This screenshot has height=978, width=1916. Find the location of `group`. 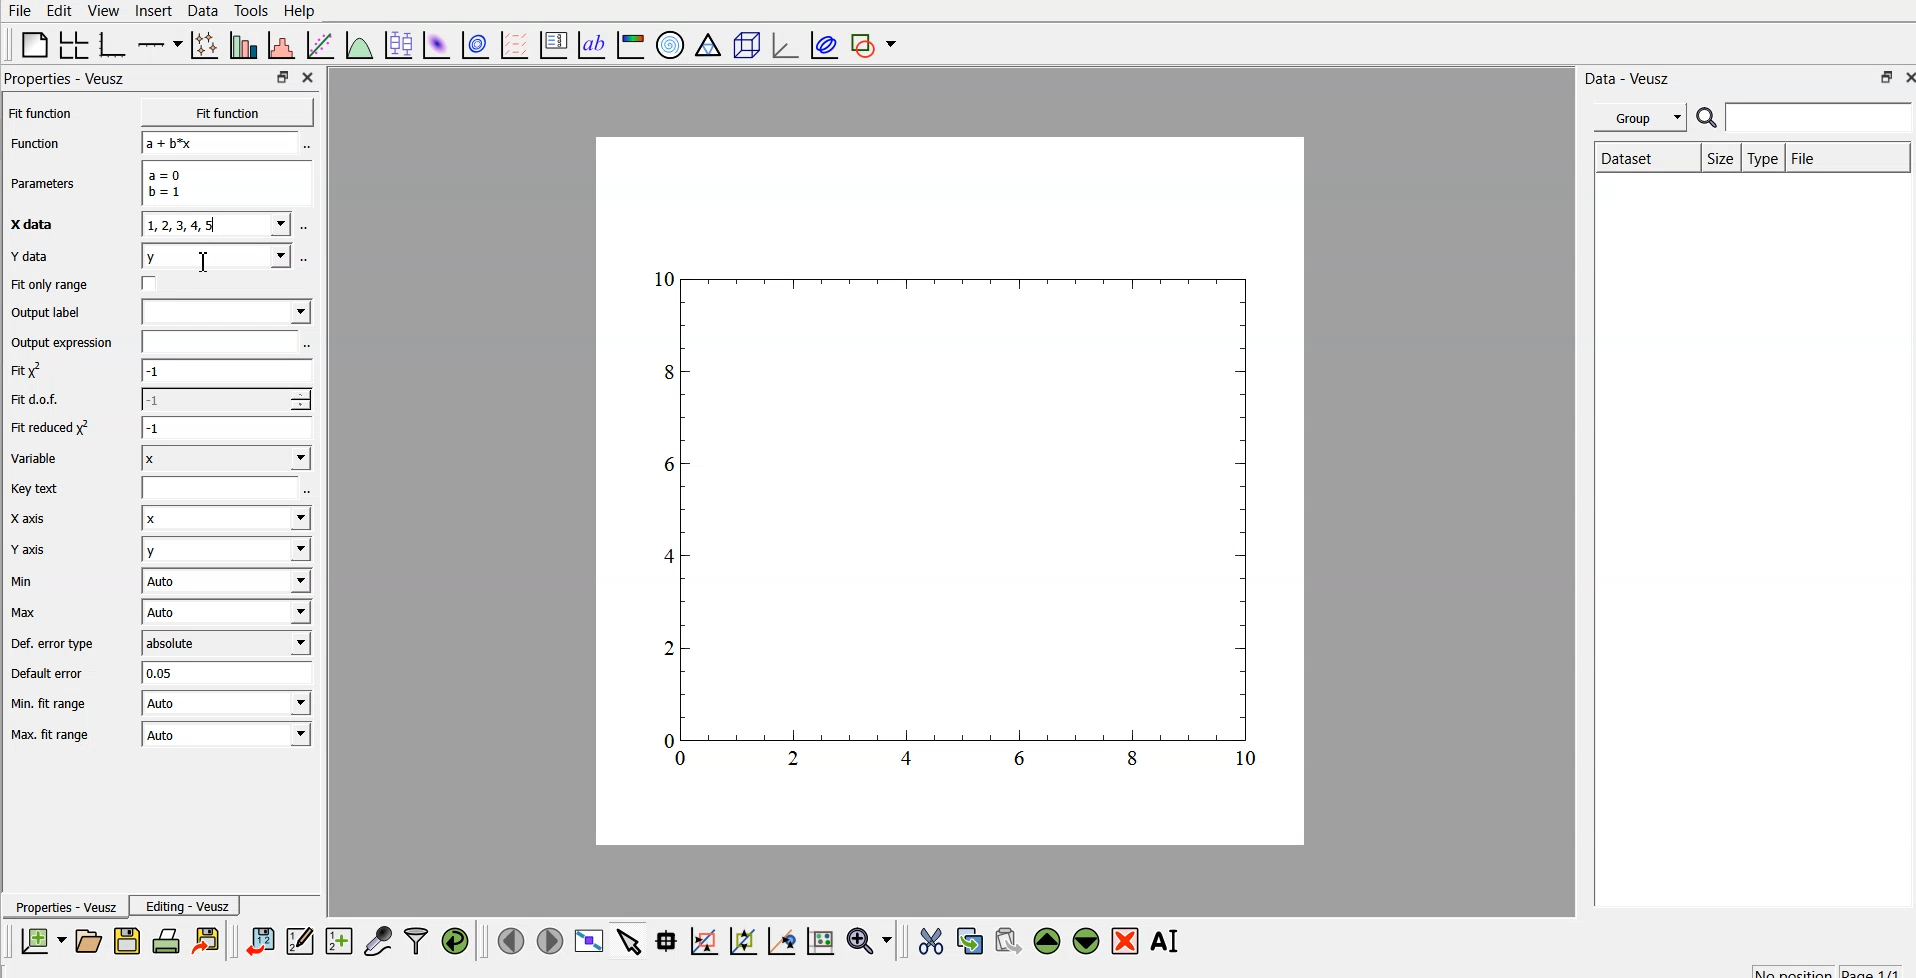

group is located at coordinates (1643, 118).